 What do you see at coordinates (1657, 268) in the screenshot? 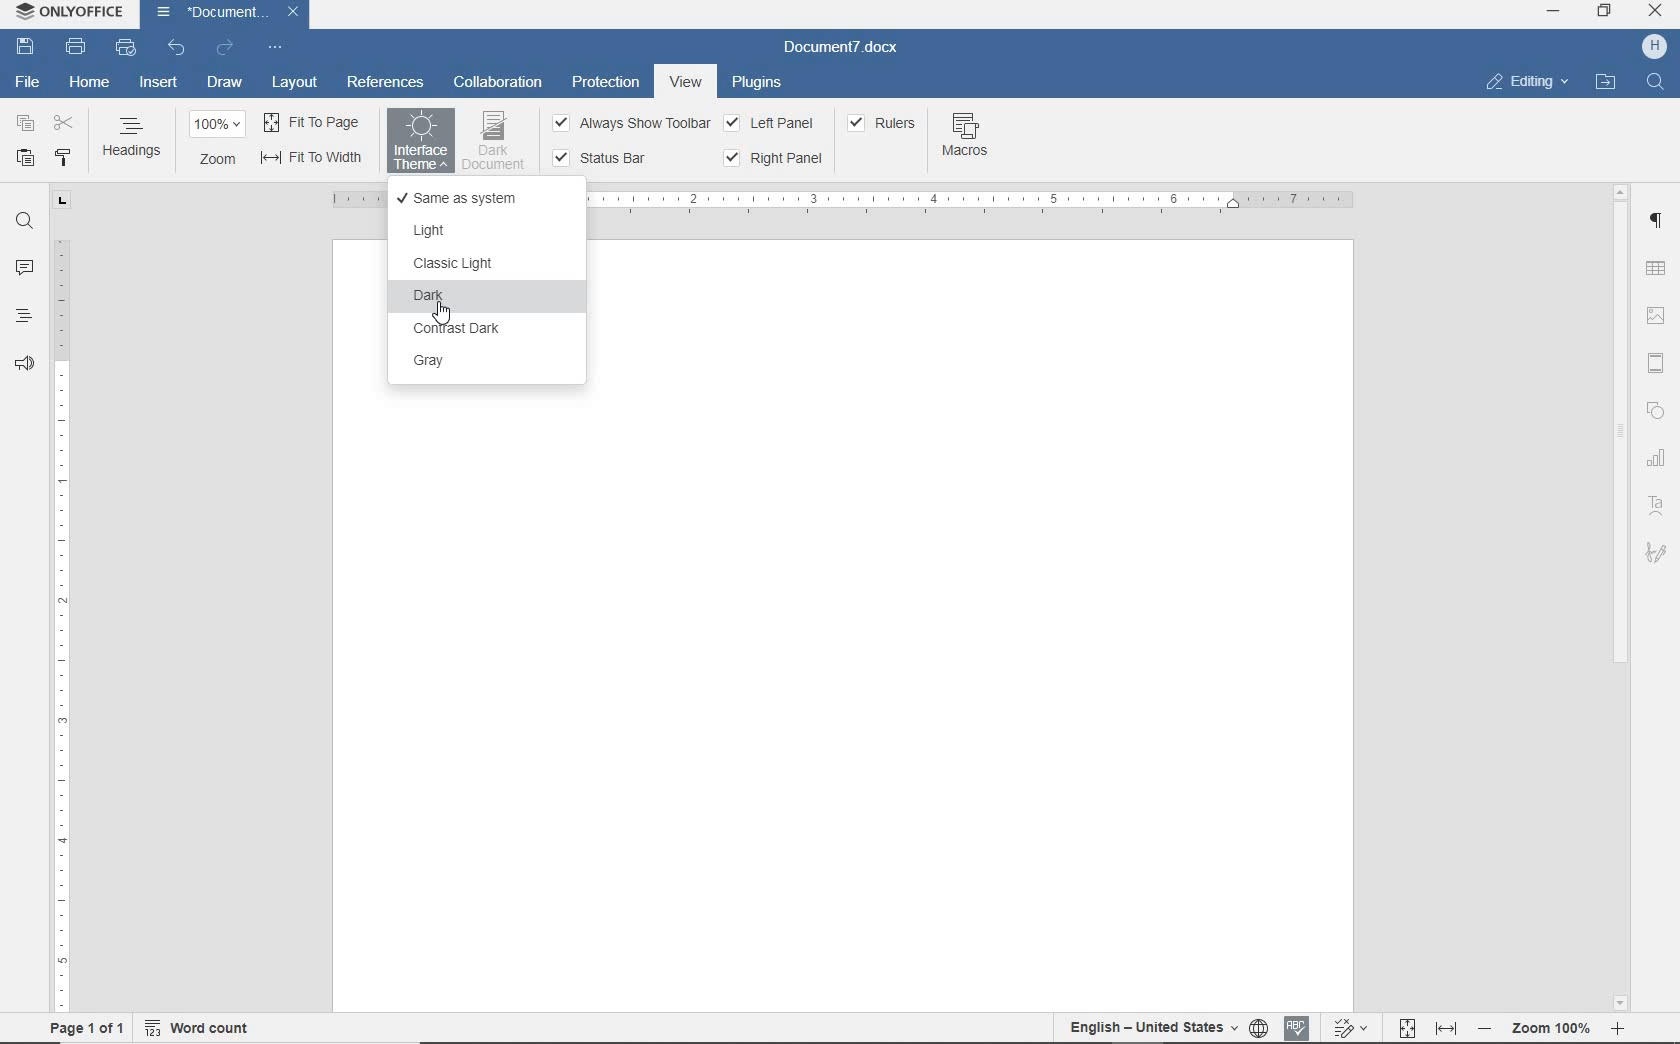
I see `TABLE` at bounding box center [1657, 268].